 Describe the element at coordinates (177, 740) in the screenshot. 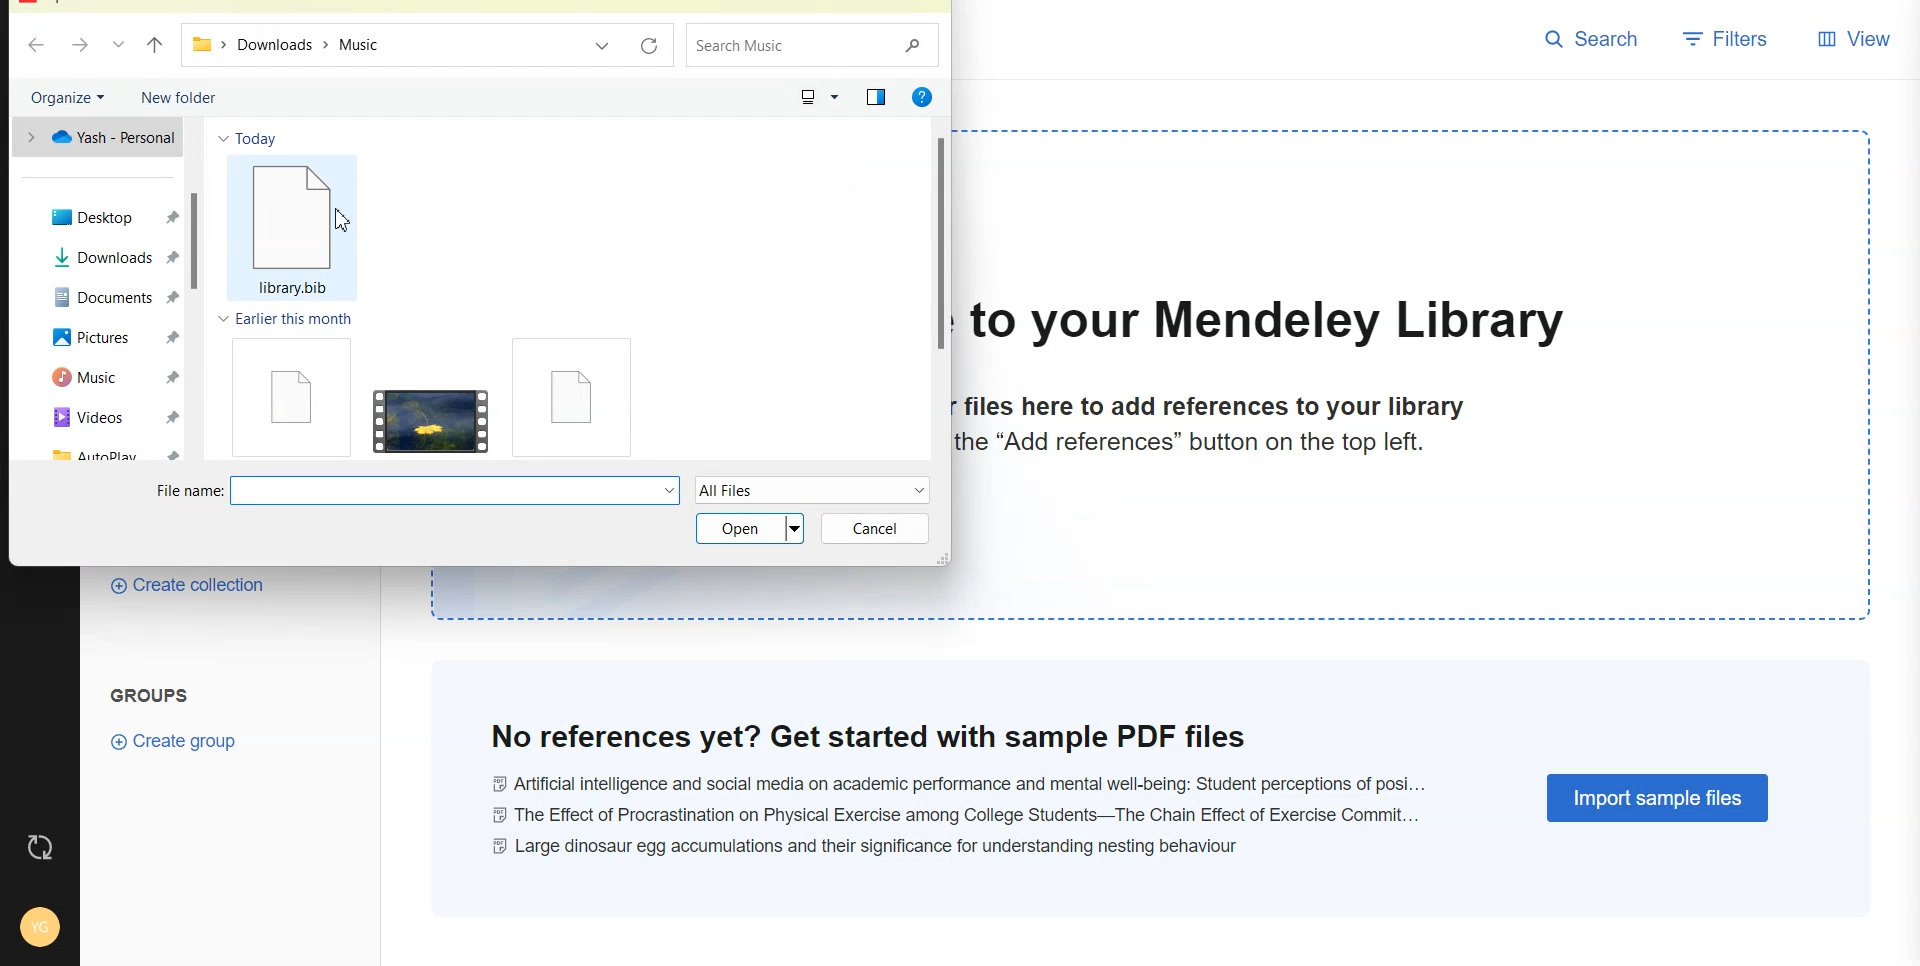

I see `Create Group` at that location.